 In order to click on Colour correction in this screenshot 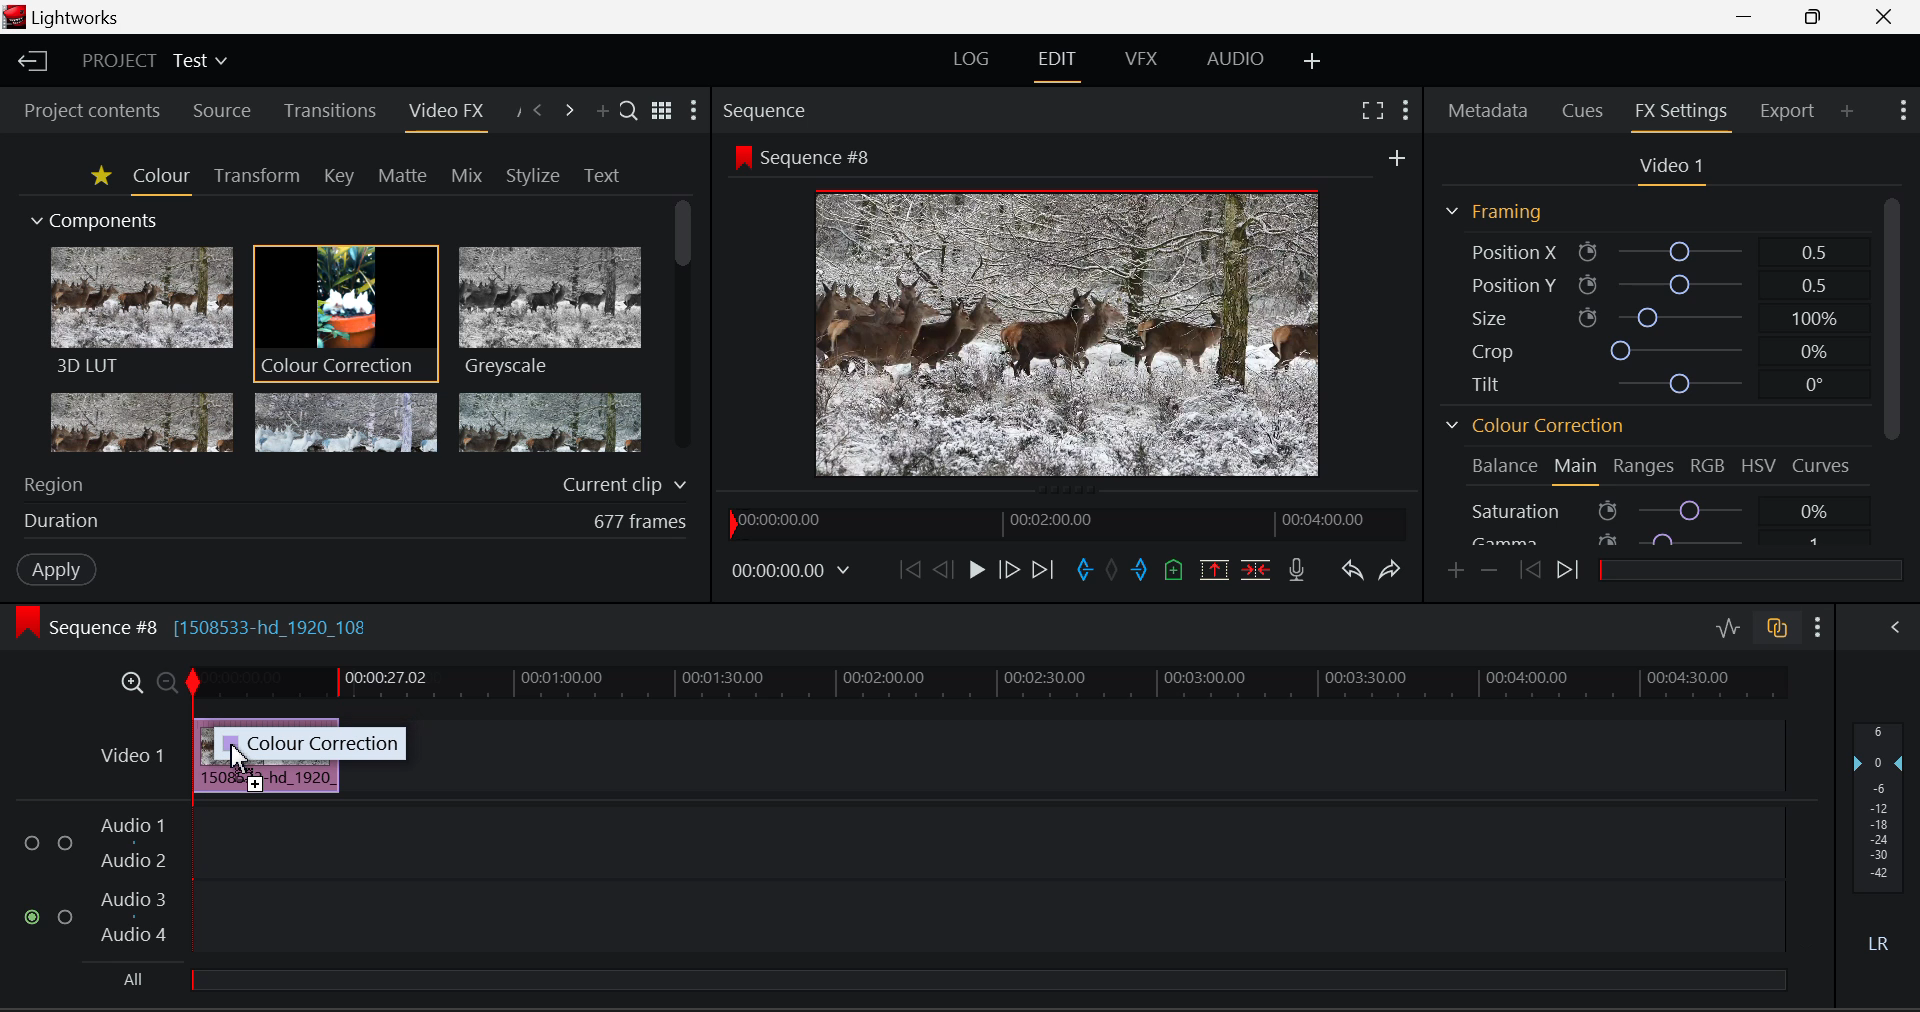, I will do `click(312, 743)`.